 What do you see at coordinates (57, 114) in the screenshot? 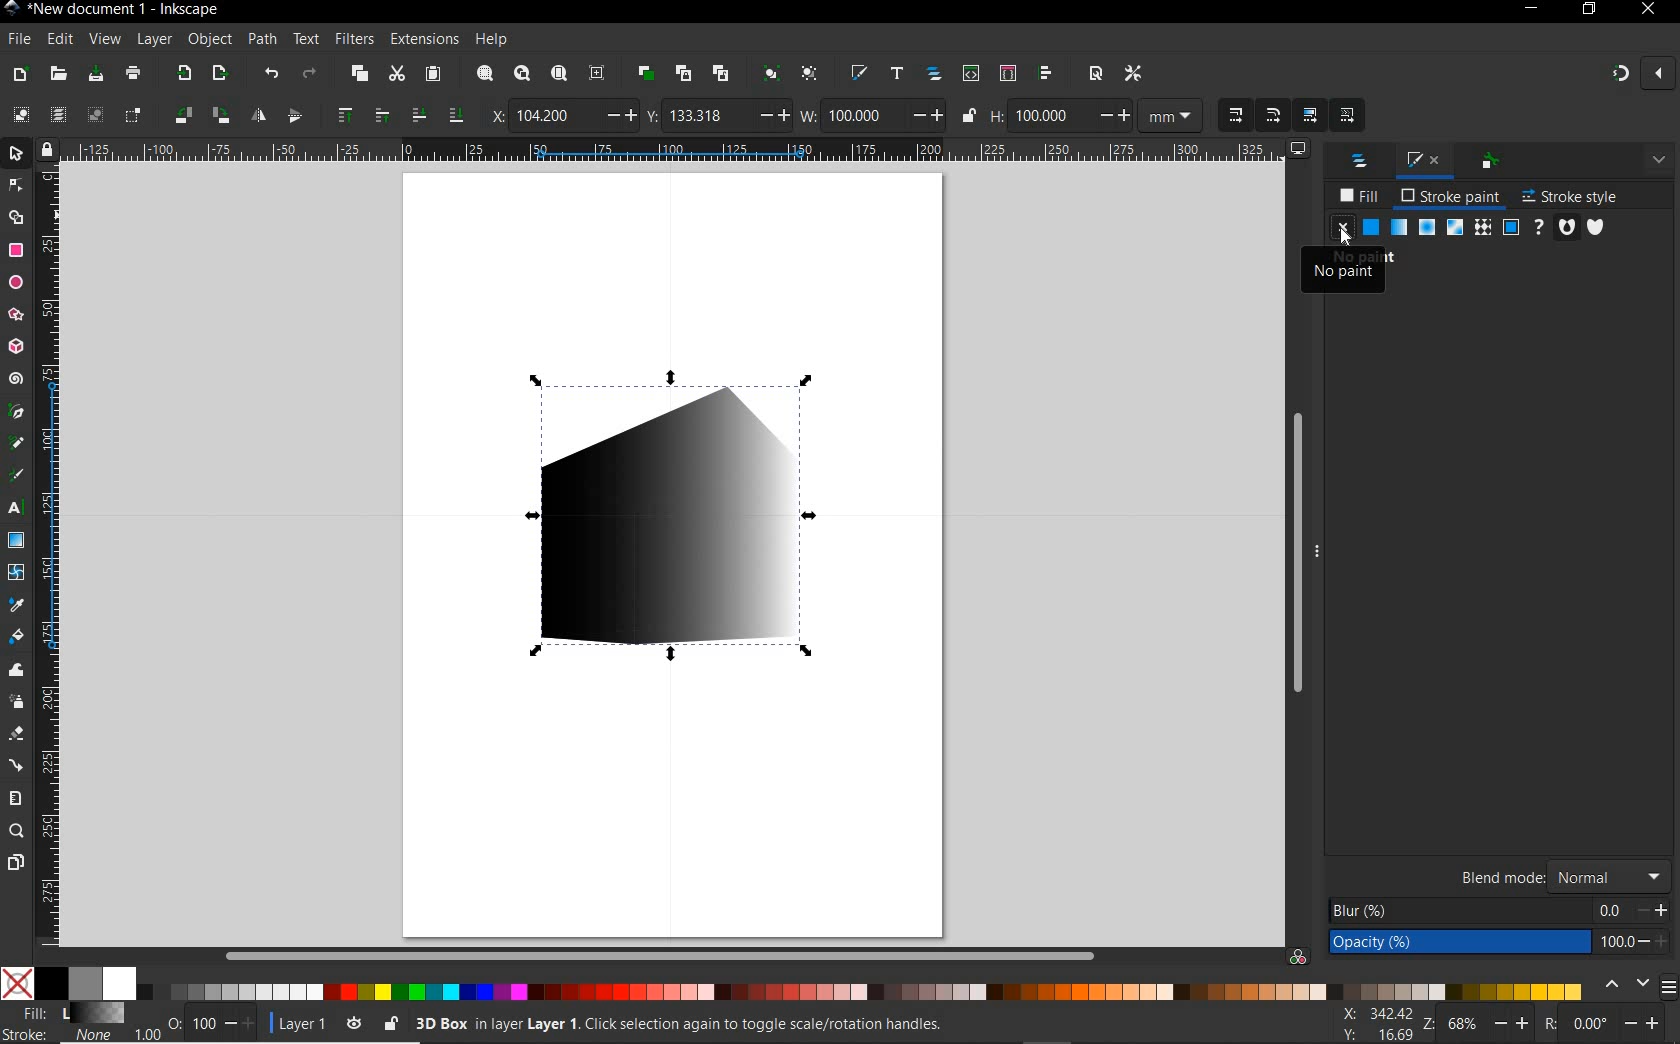
I see `SELECT ALL IN ALL LAYERS` at bounding box center [57, 114].